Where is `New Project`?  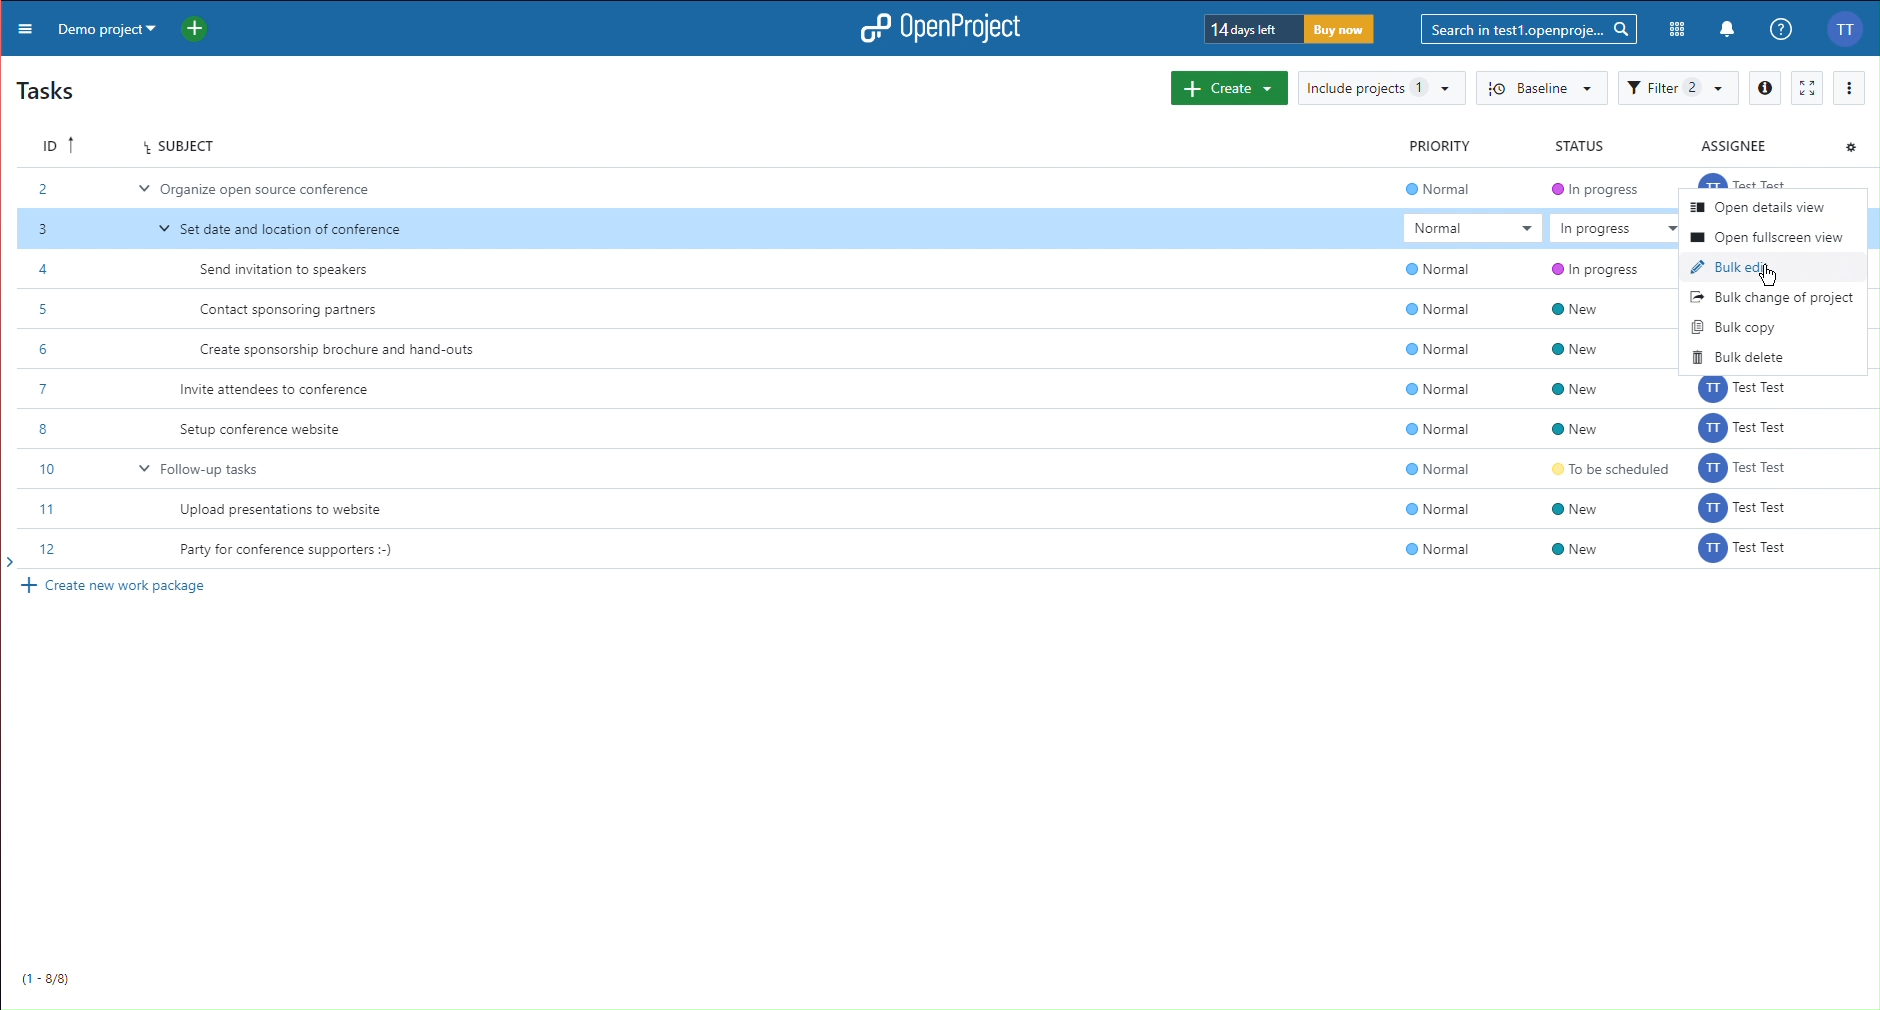
New Project is located at coordinates (201, 26).